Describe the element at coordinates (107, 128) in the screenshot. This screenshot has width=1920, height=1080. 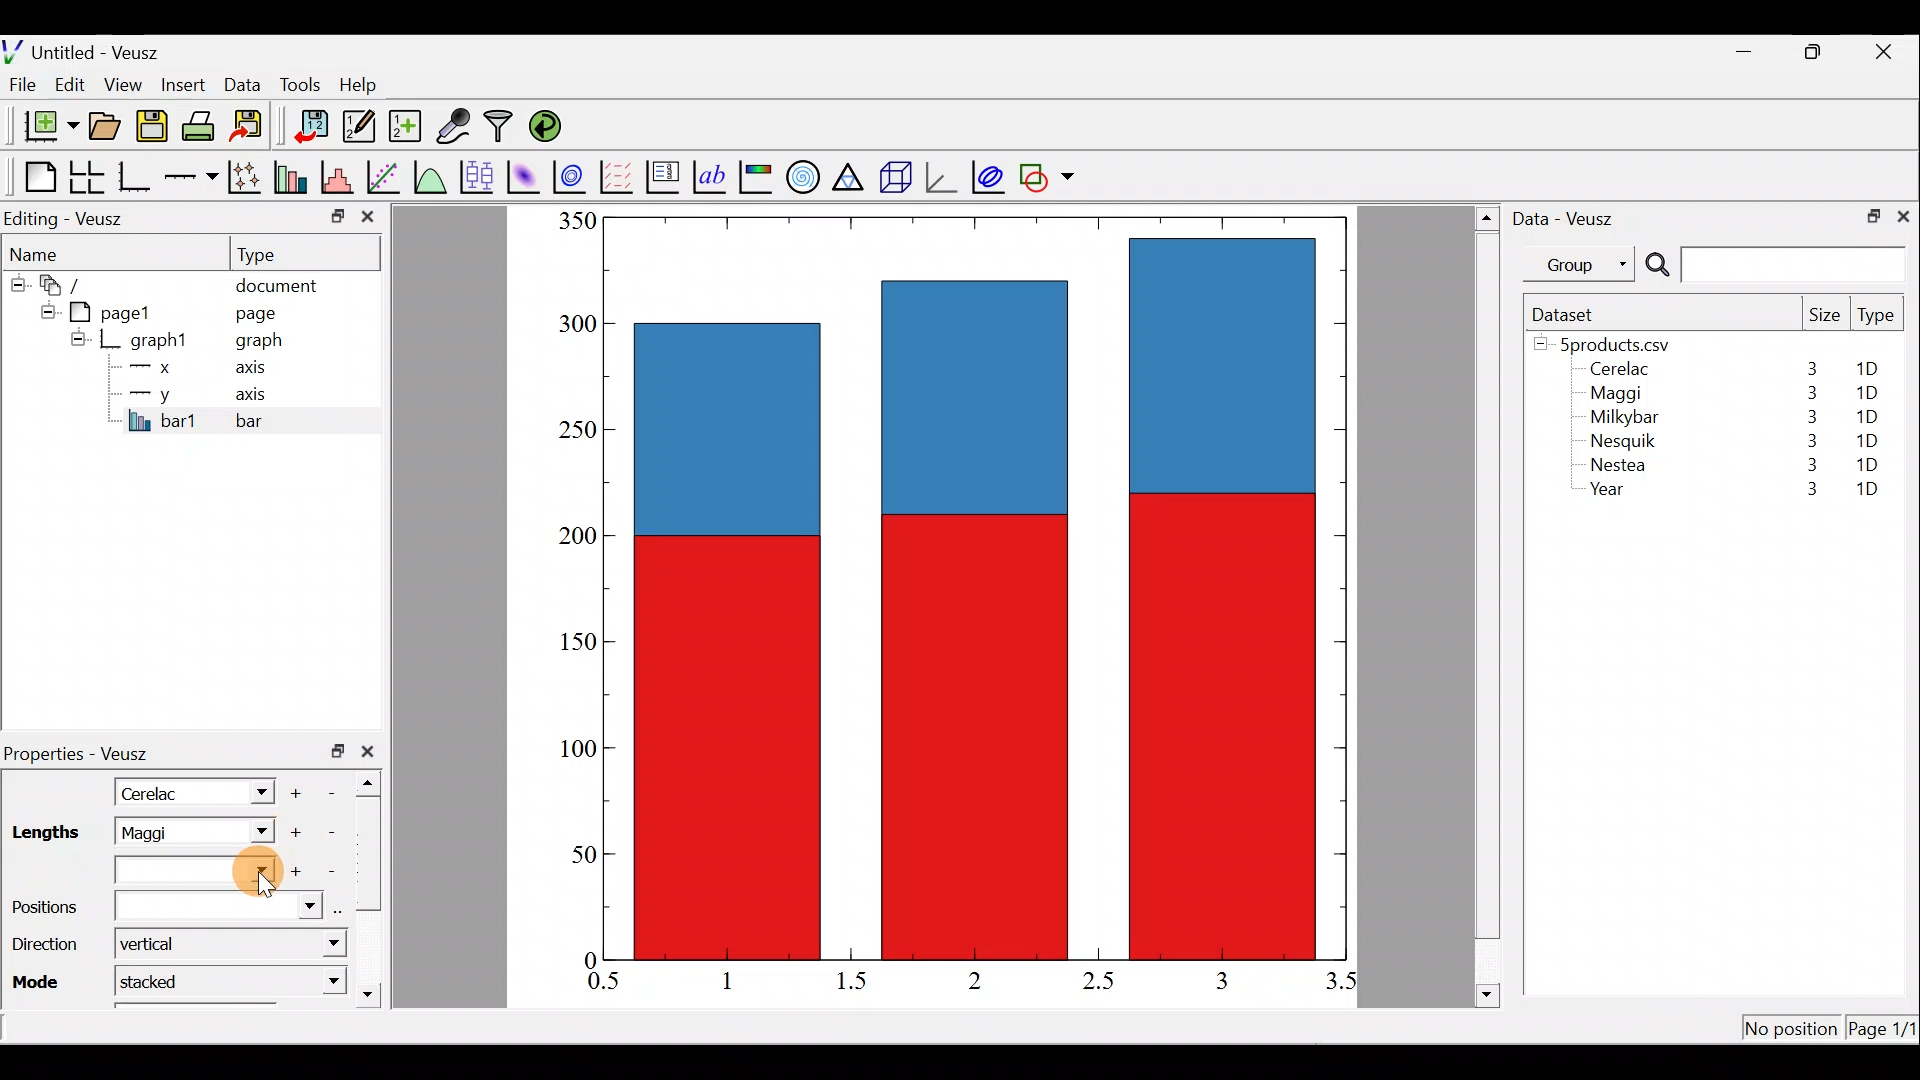
I see `Open a document` at that location.